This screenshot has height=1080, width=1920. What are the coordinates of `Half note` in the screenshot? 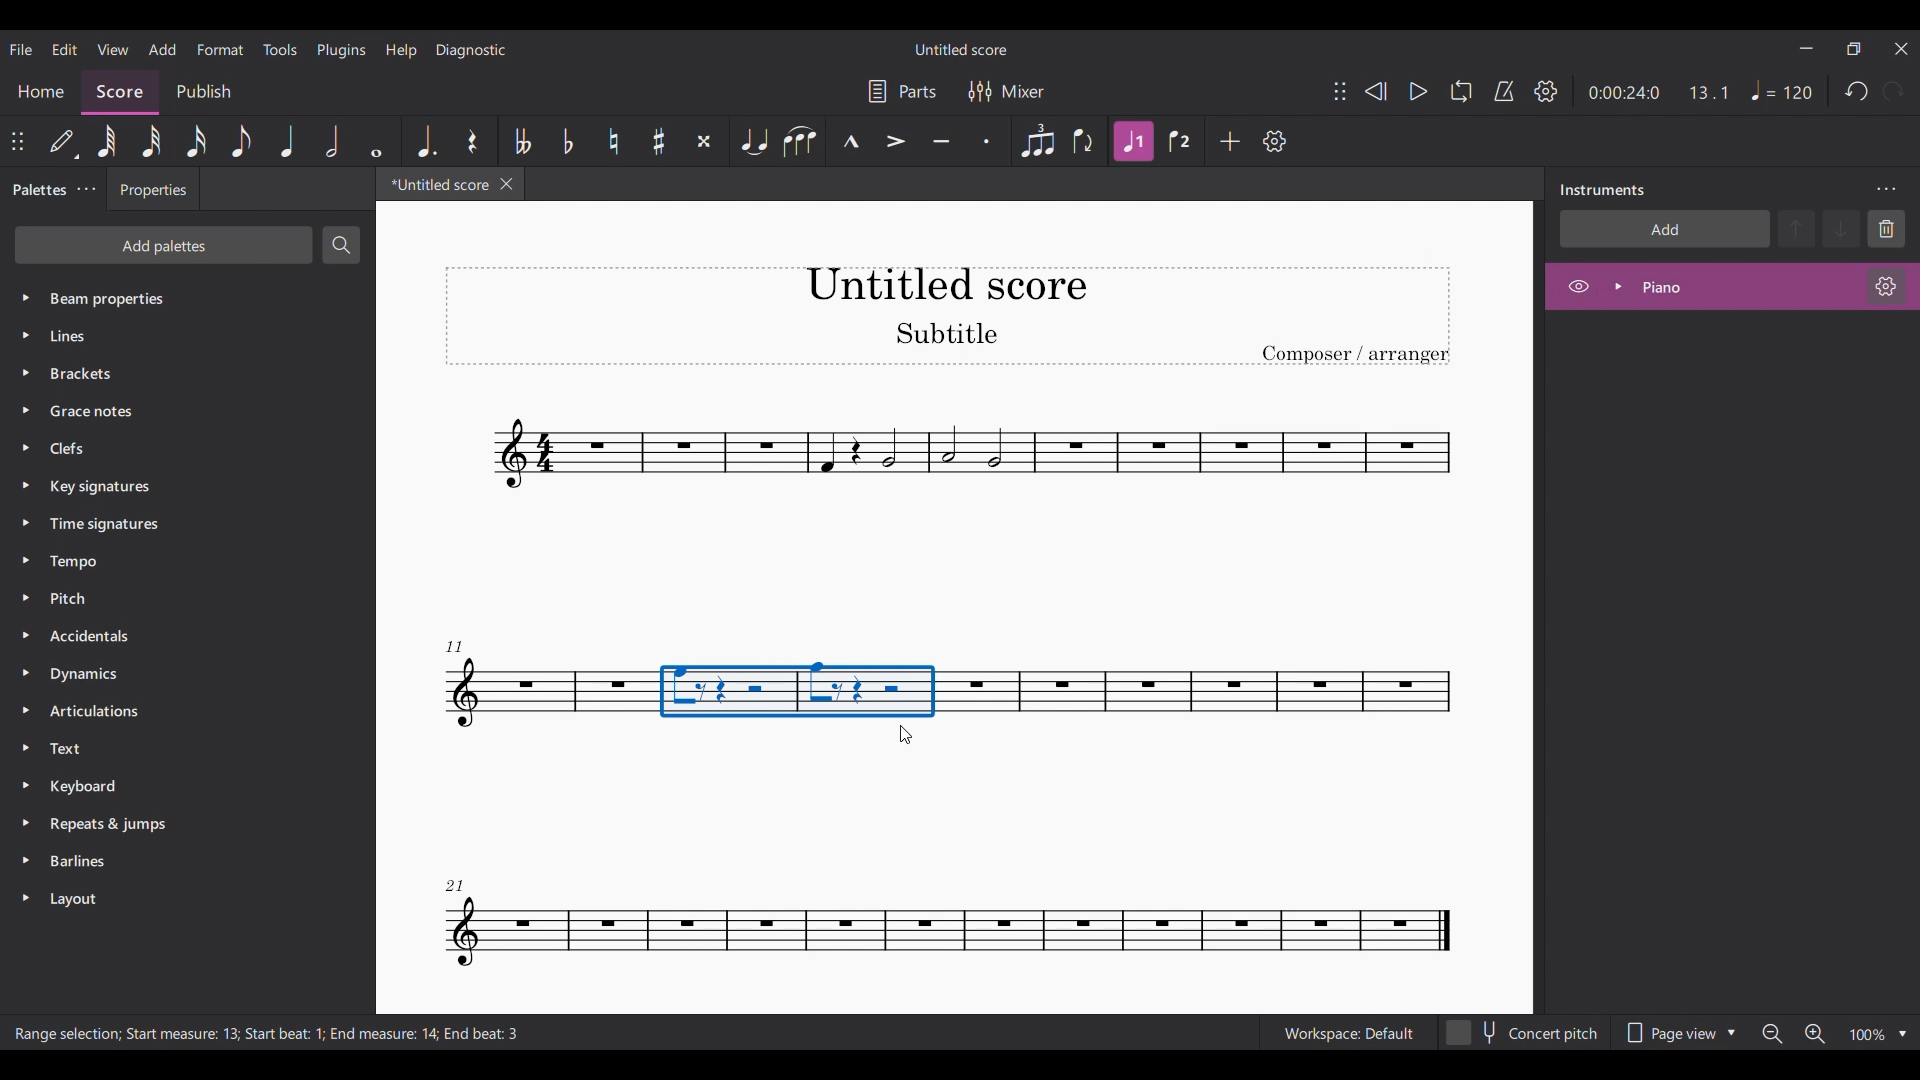 It's located at (332, 141).